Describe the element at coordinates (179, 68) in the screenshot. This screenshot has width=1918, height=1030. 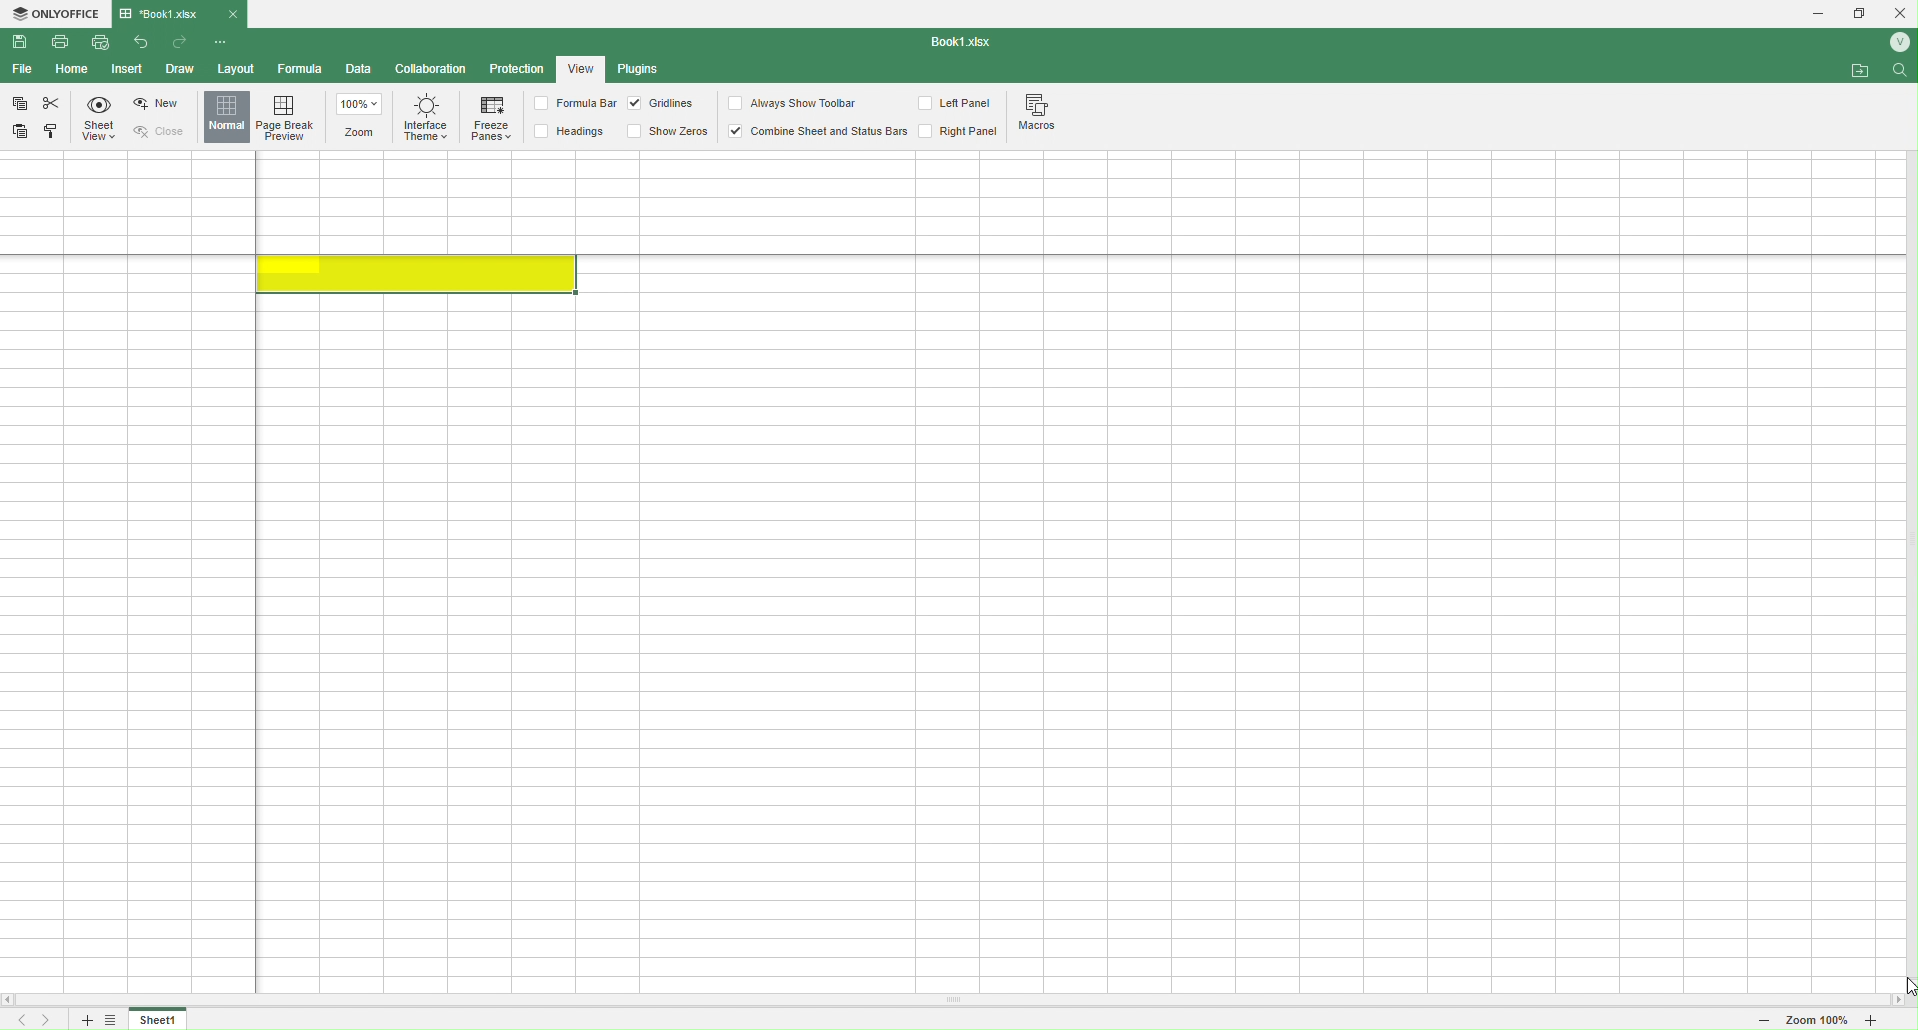
I see `Draw` at that location.